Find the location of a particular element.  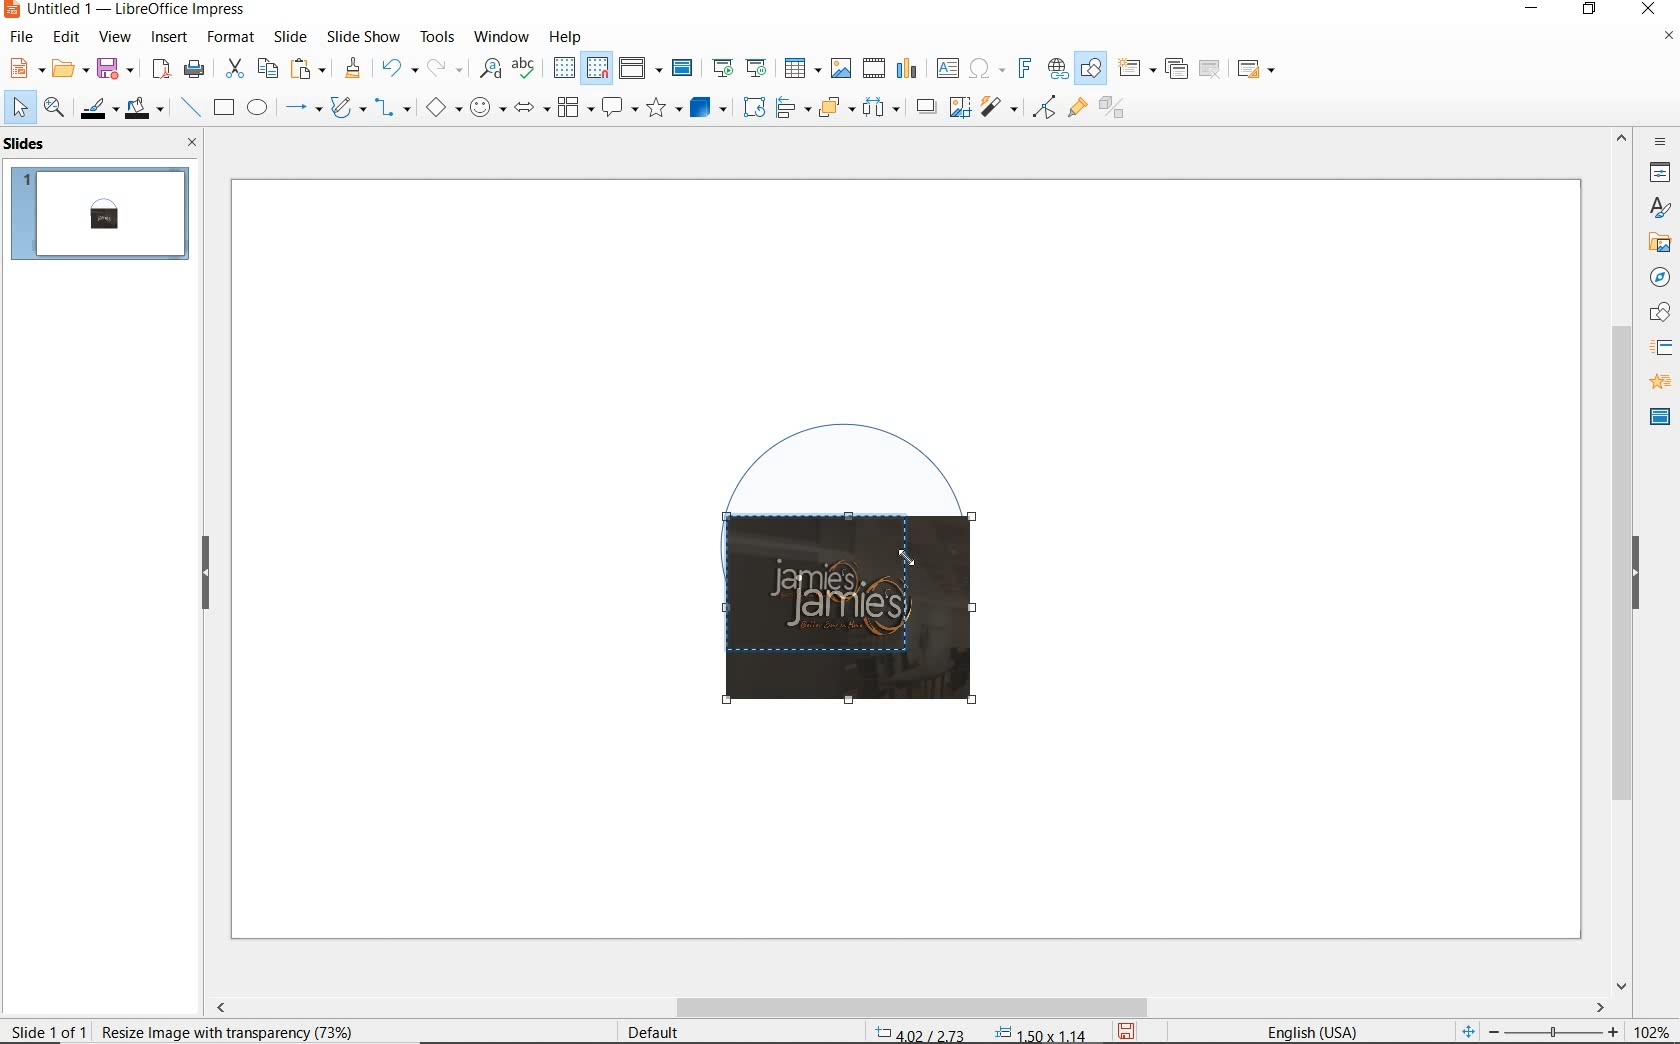

Default is located at coordinates (655, 1032).